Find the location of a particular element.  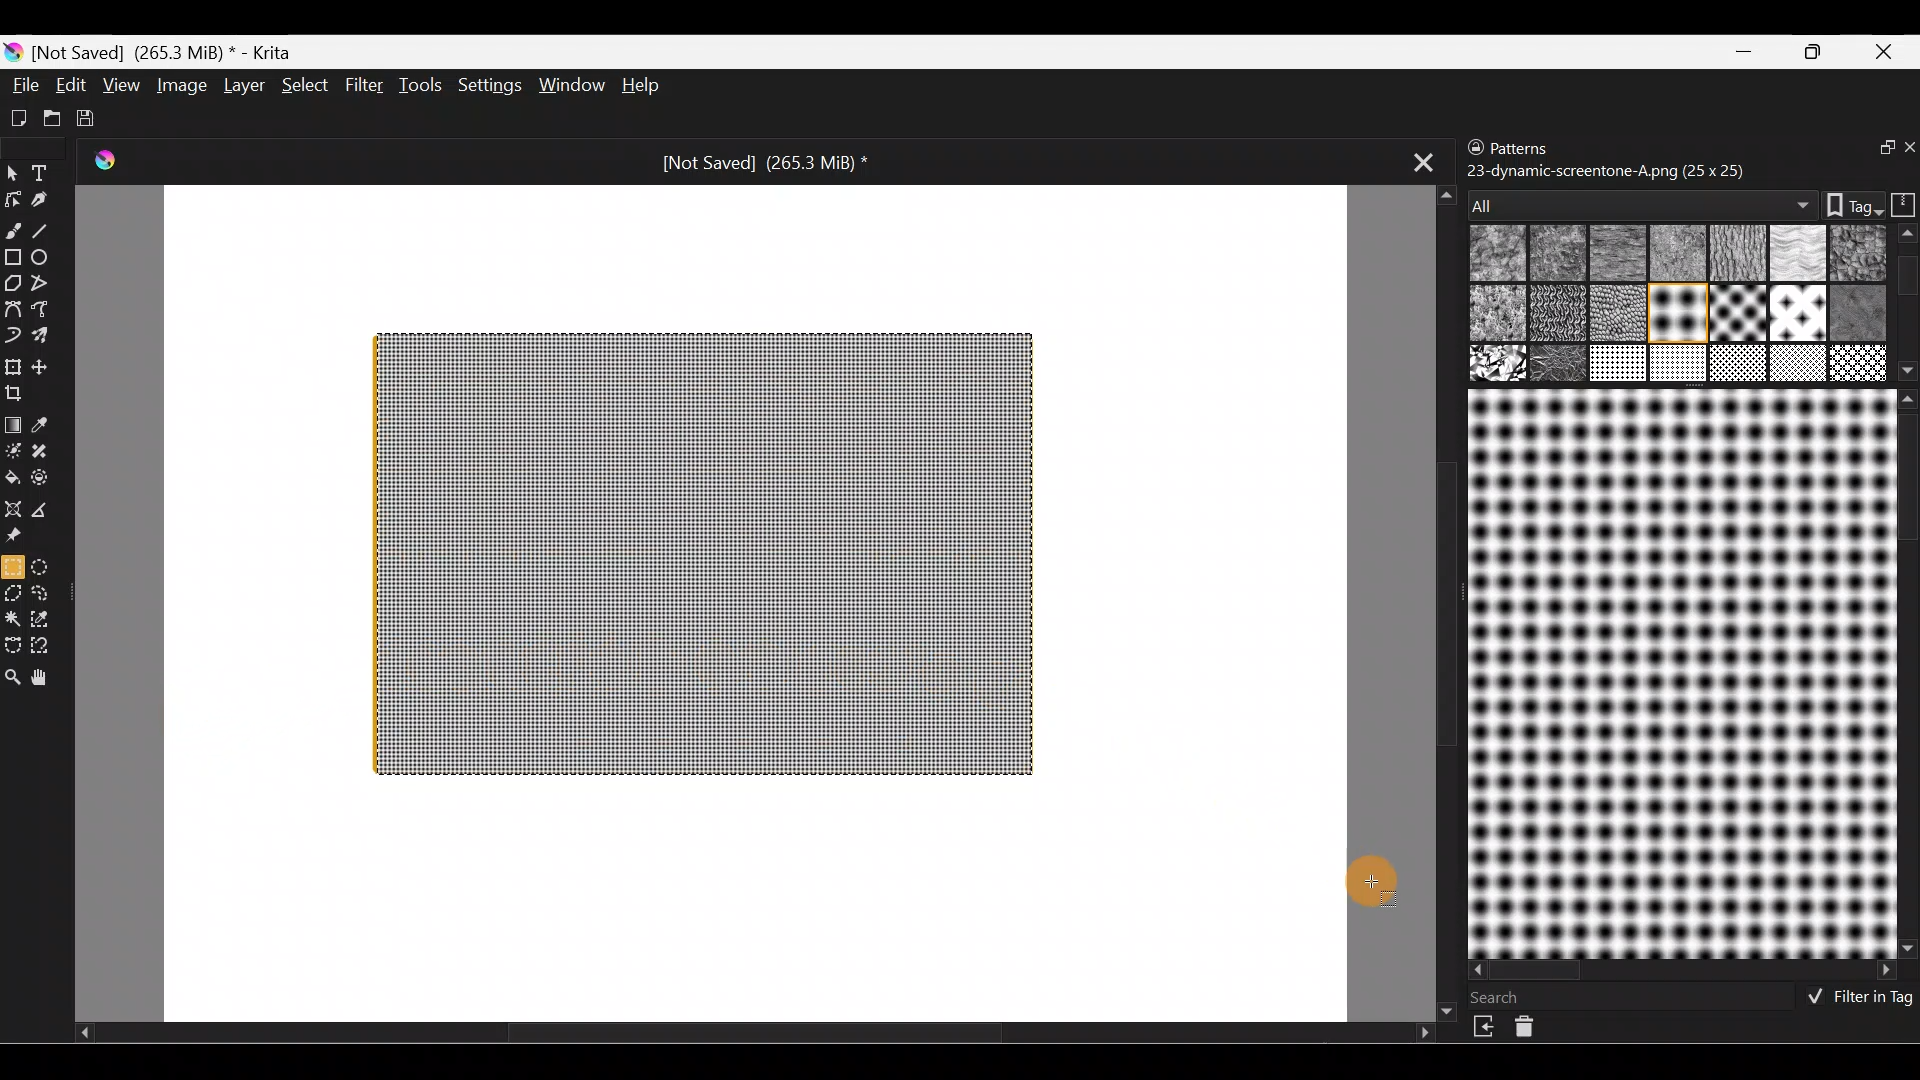

02 rough-canvas.png is located at coordinates (1555, 255).